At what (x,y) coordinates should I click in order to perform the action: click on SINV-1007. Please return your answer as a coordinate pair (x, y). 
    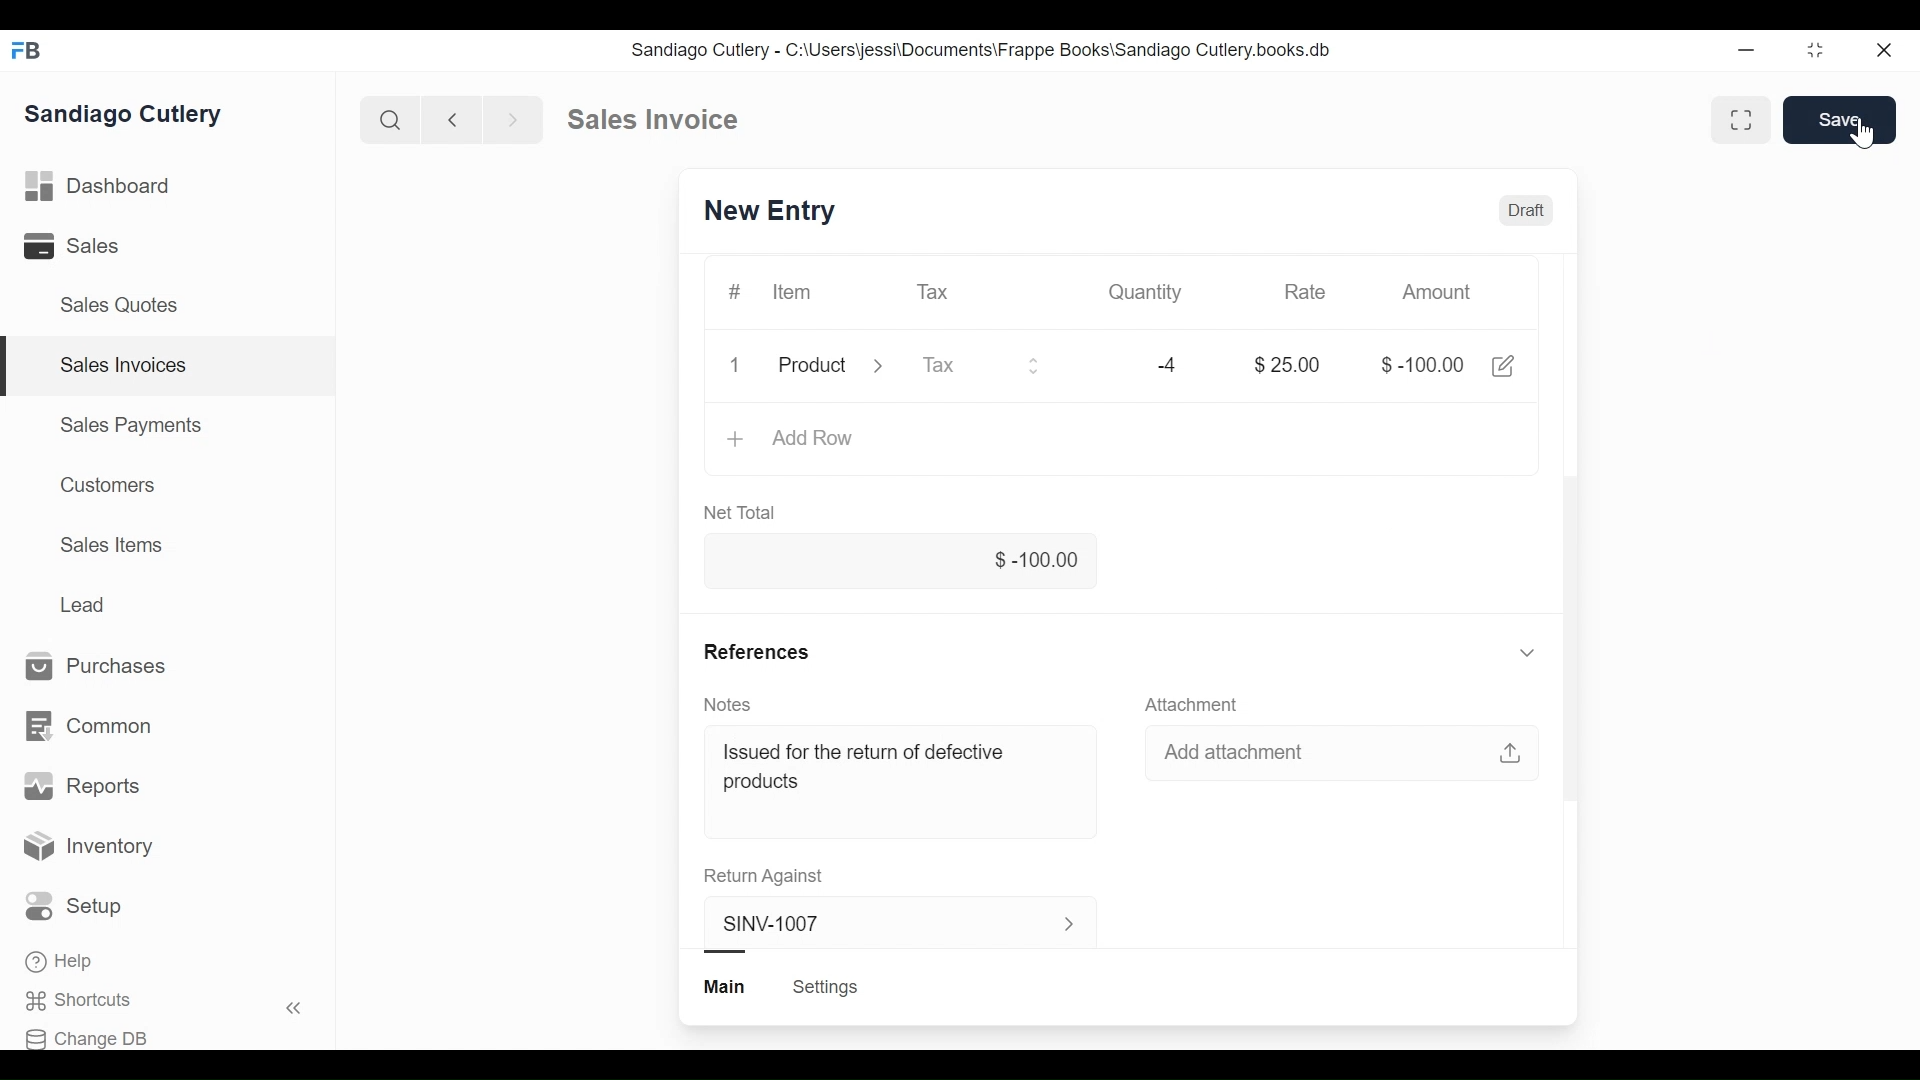
    Looking at the image, I should click on (889, 924).